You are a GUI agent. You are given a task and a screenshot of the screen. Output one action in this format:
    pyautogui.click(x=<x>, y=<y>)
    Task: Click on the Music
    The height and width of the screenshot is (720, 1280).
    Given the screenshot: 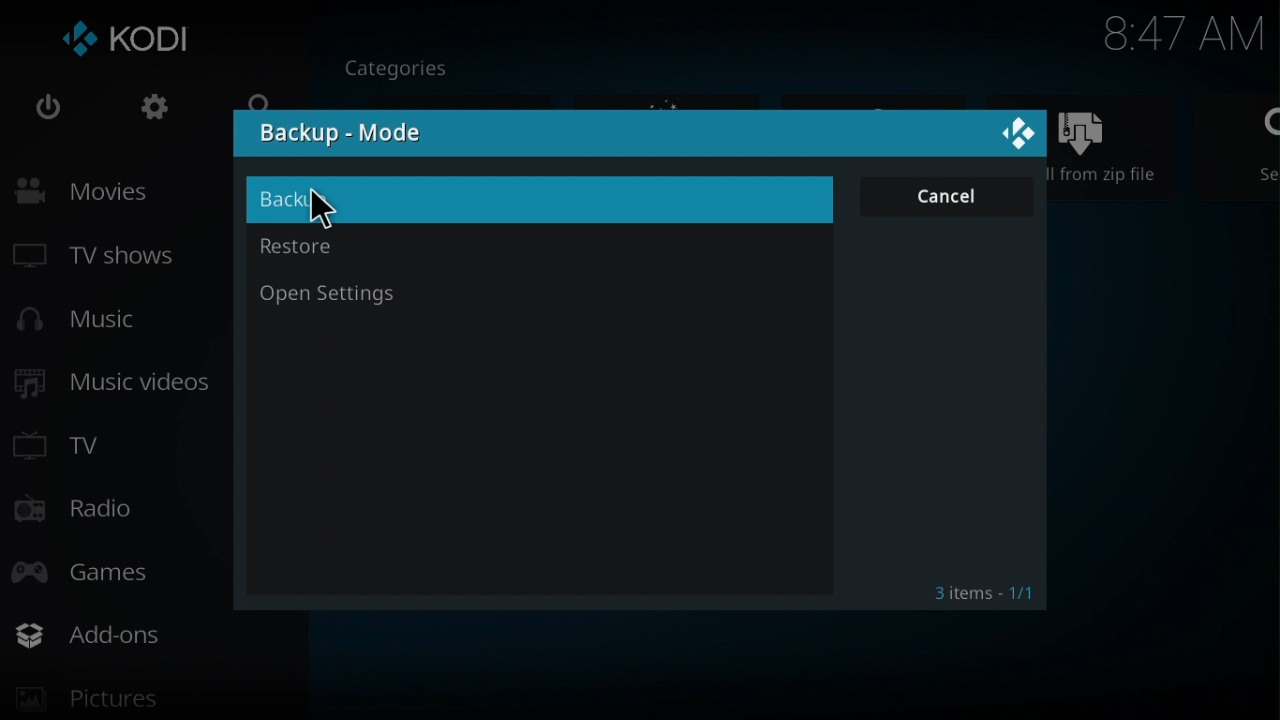 What is the action you would take?
    pyautogui.click(x=92, y=323)
    